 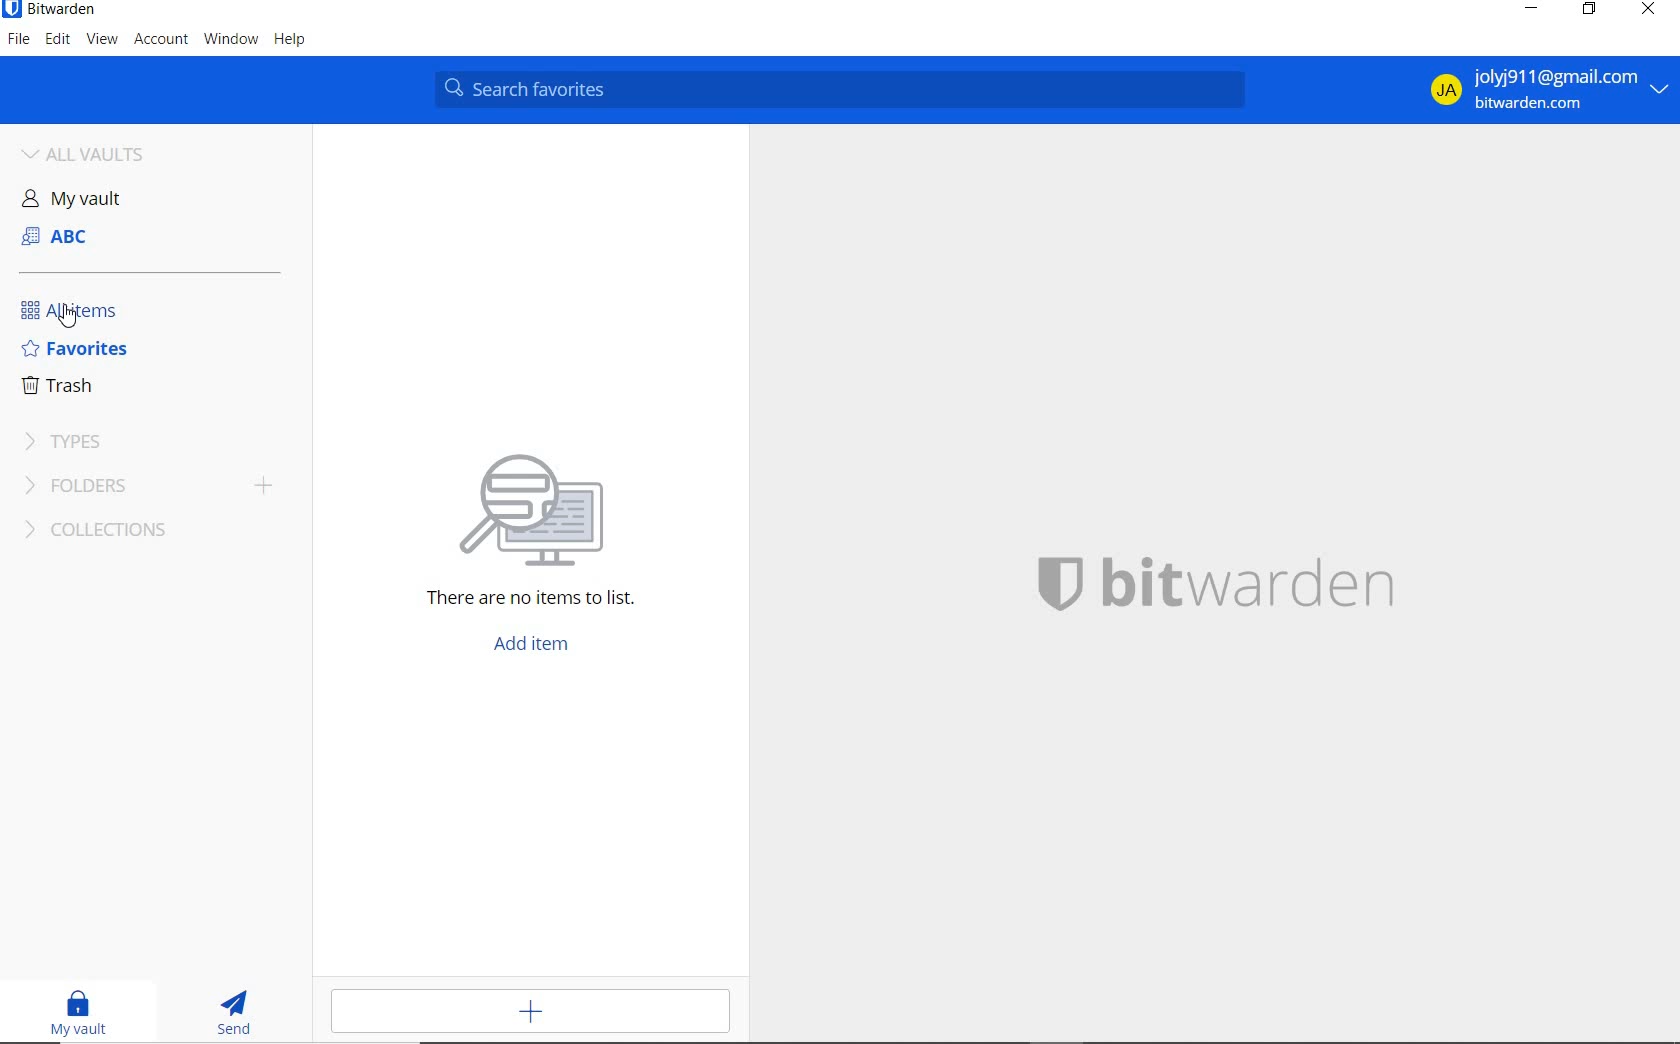 What do you see at coordinates (270, 488) in the screenshot?
I see `add folder` at bounding box center [270, 488].